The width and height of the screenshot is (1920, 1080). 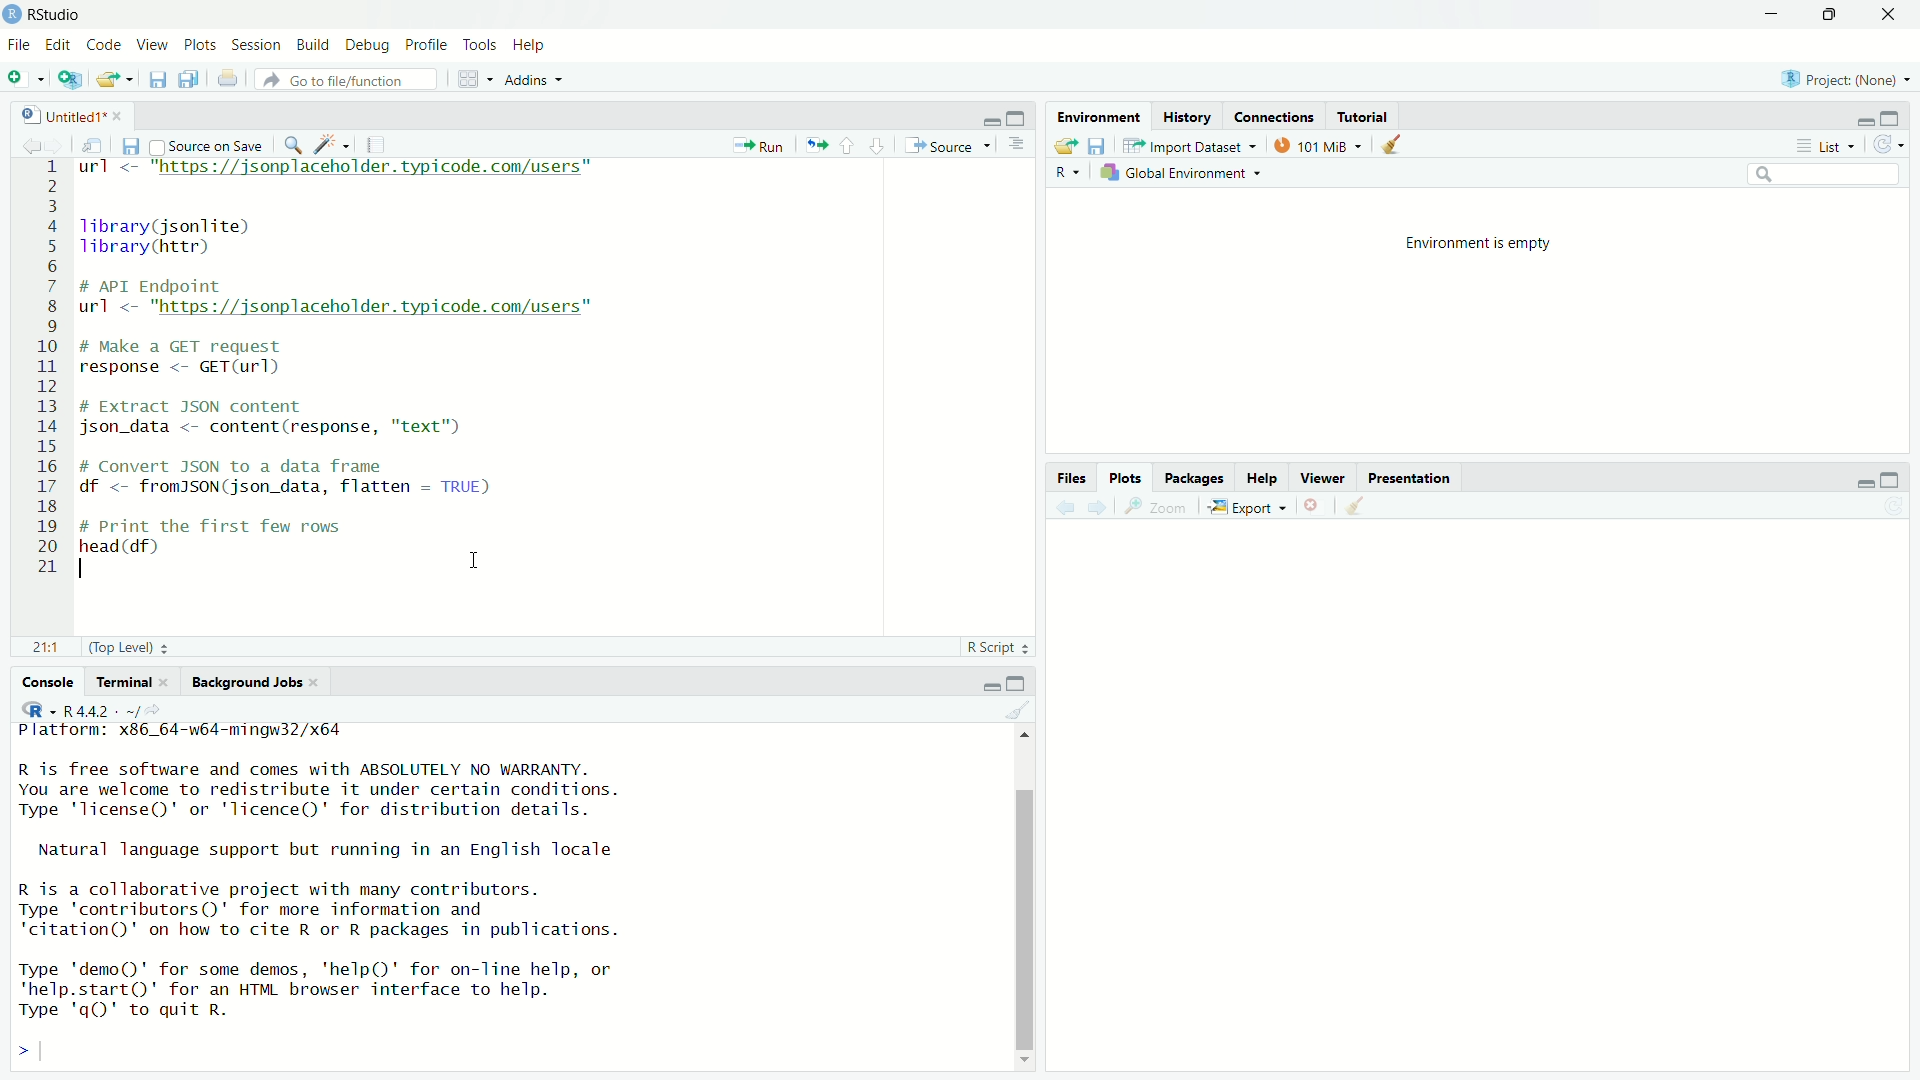 What do you see at coordinates (318, 793) in the screenshot?
I see `R is free software and comes with ABSOLUTELY NO WARRANTY.
You are welcome to redistribute it under certain conditions.
Type 'license()' or 'licence()' for distribution details.` at bounding box center [318, 793].